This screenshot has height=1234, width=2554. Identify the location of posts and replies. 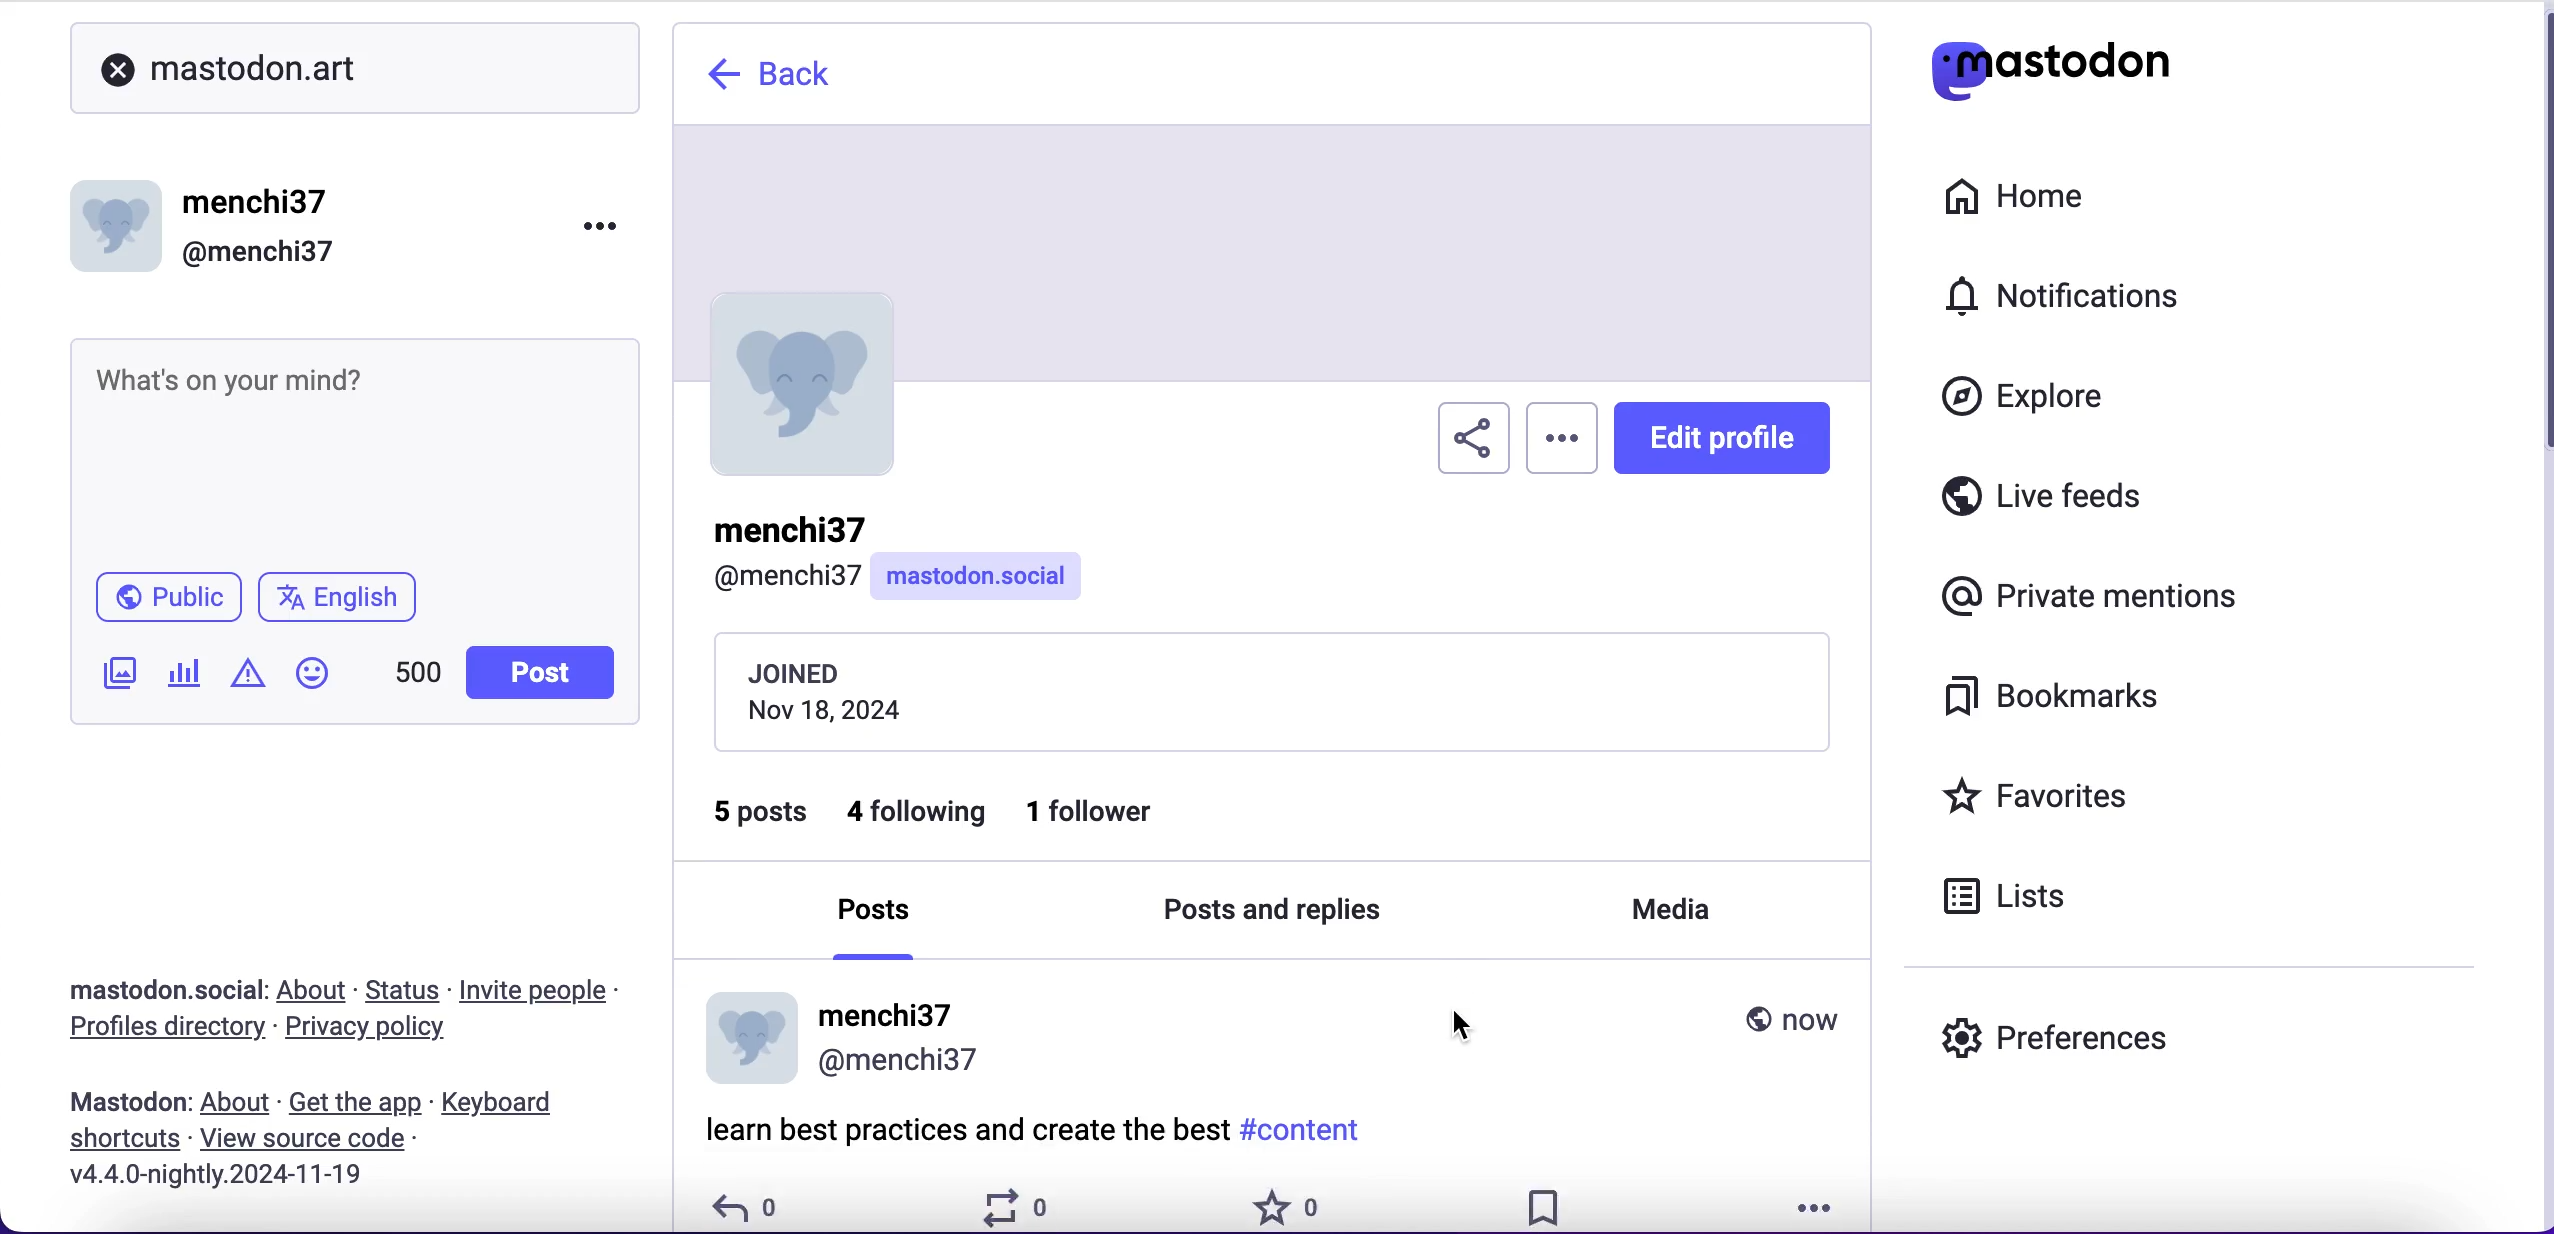
(1285, 917).